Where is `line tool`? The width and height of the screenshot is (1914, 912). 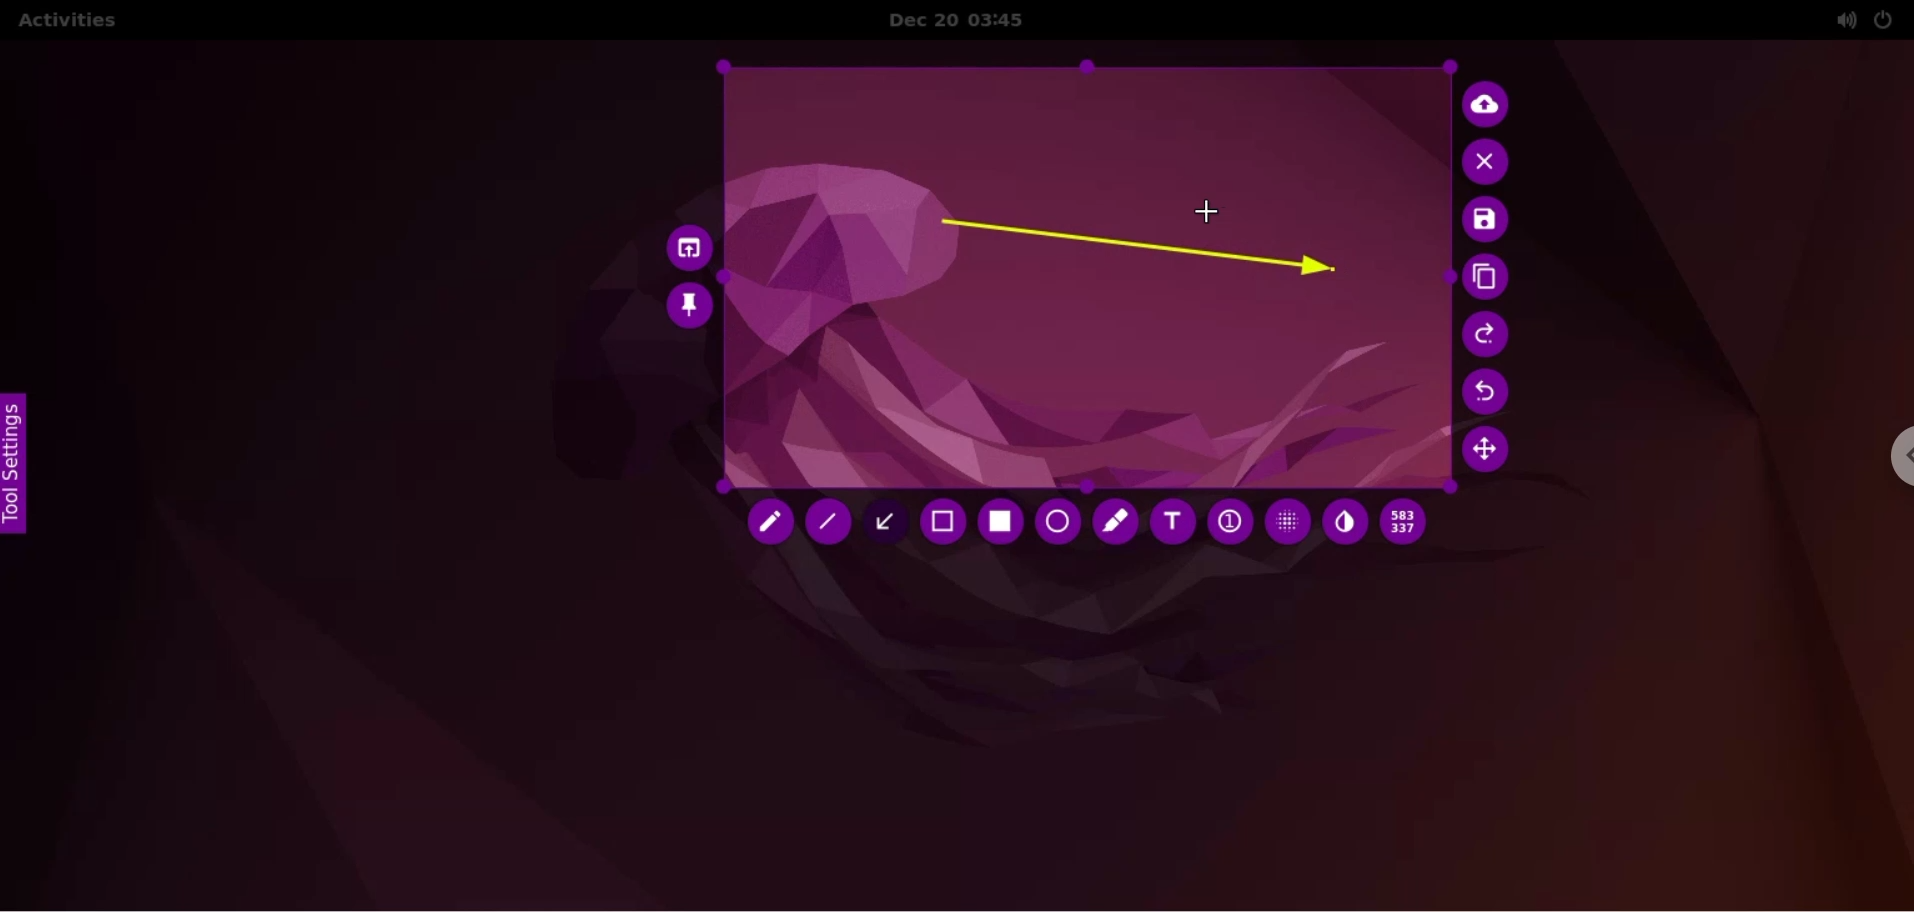
line tool is located at coordinates (831, 527).